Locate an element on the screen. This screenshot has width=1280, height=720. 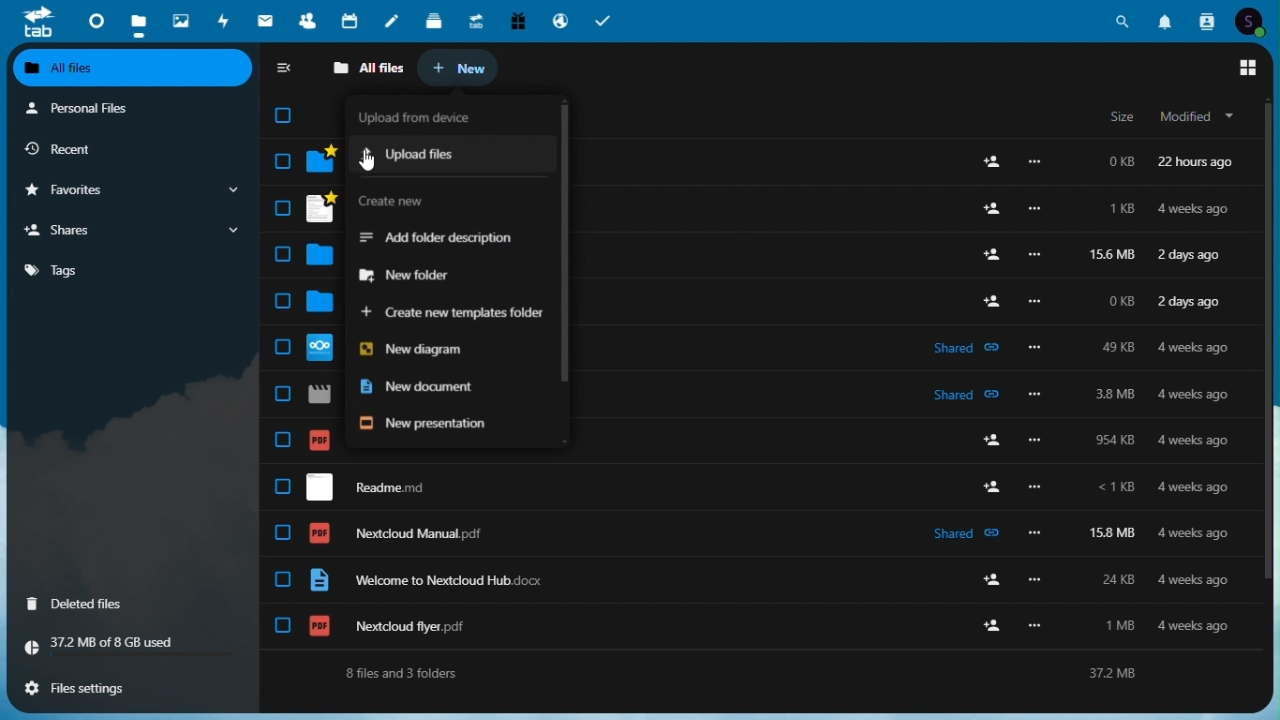
folder is located at coordinates (321, 255).